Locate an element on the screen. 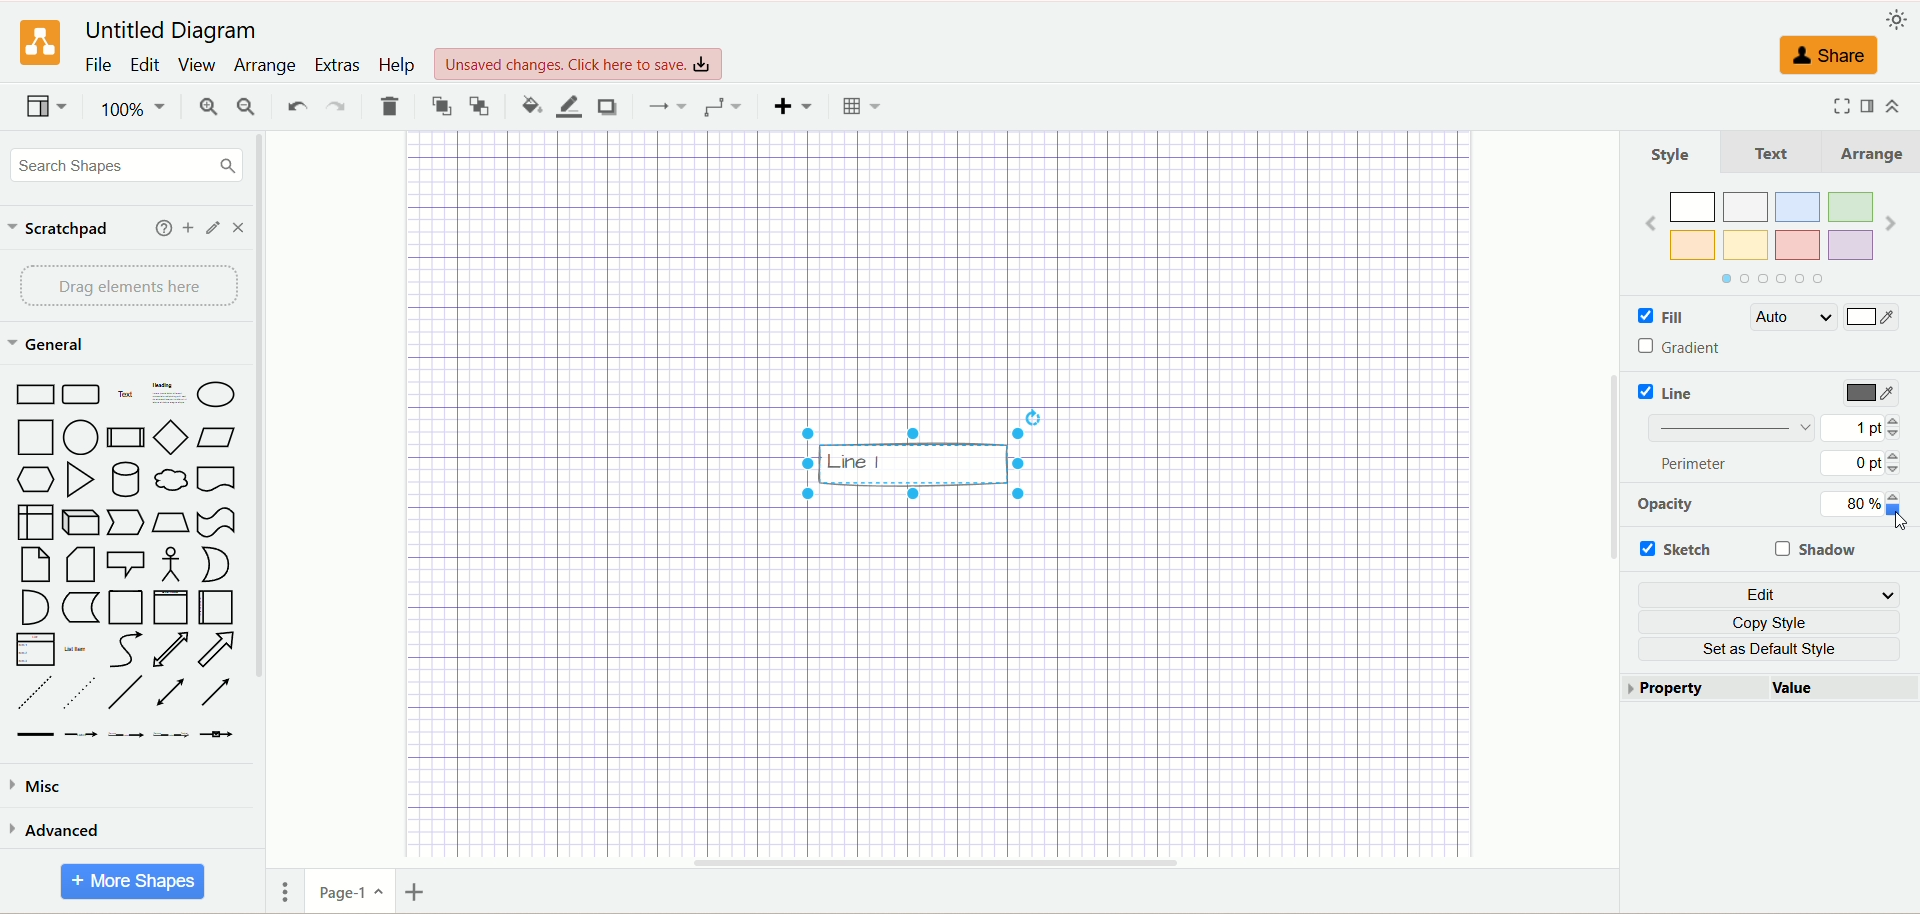 This screenshot has height=914, width=1920. Text is located at coordinates (127, 393).